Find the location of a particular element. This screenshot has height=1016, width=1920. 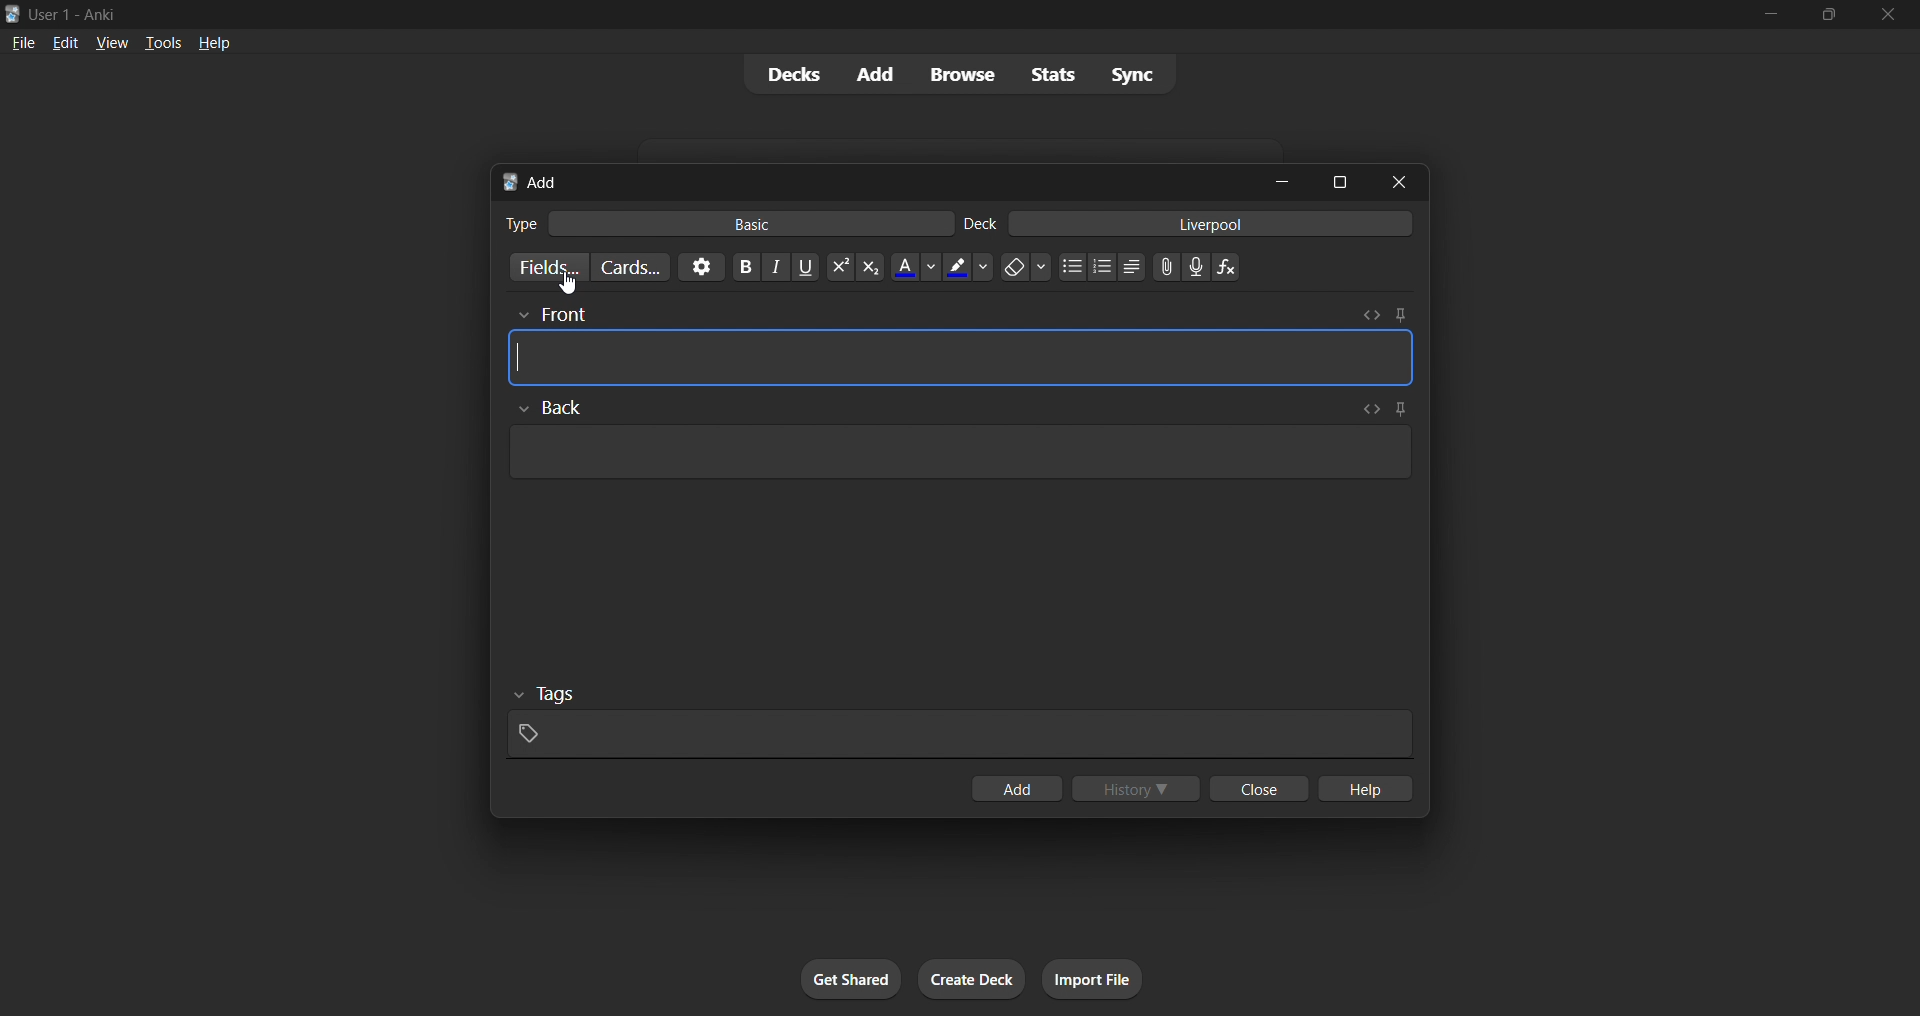

minimize is located at coordinates (1282, 181).